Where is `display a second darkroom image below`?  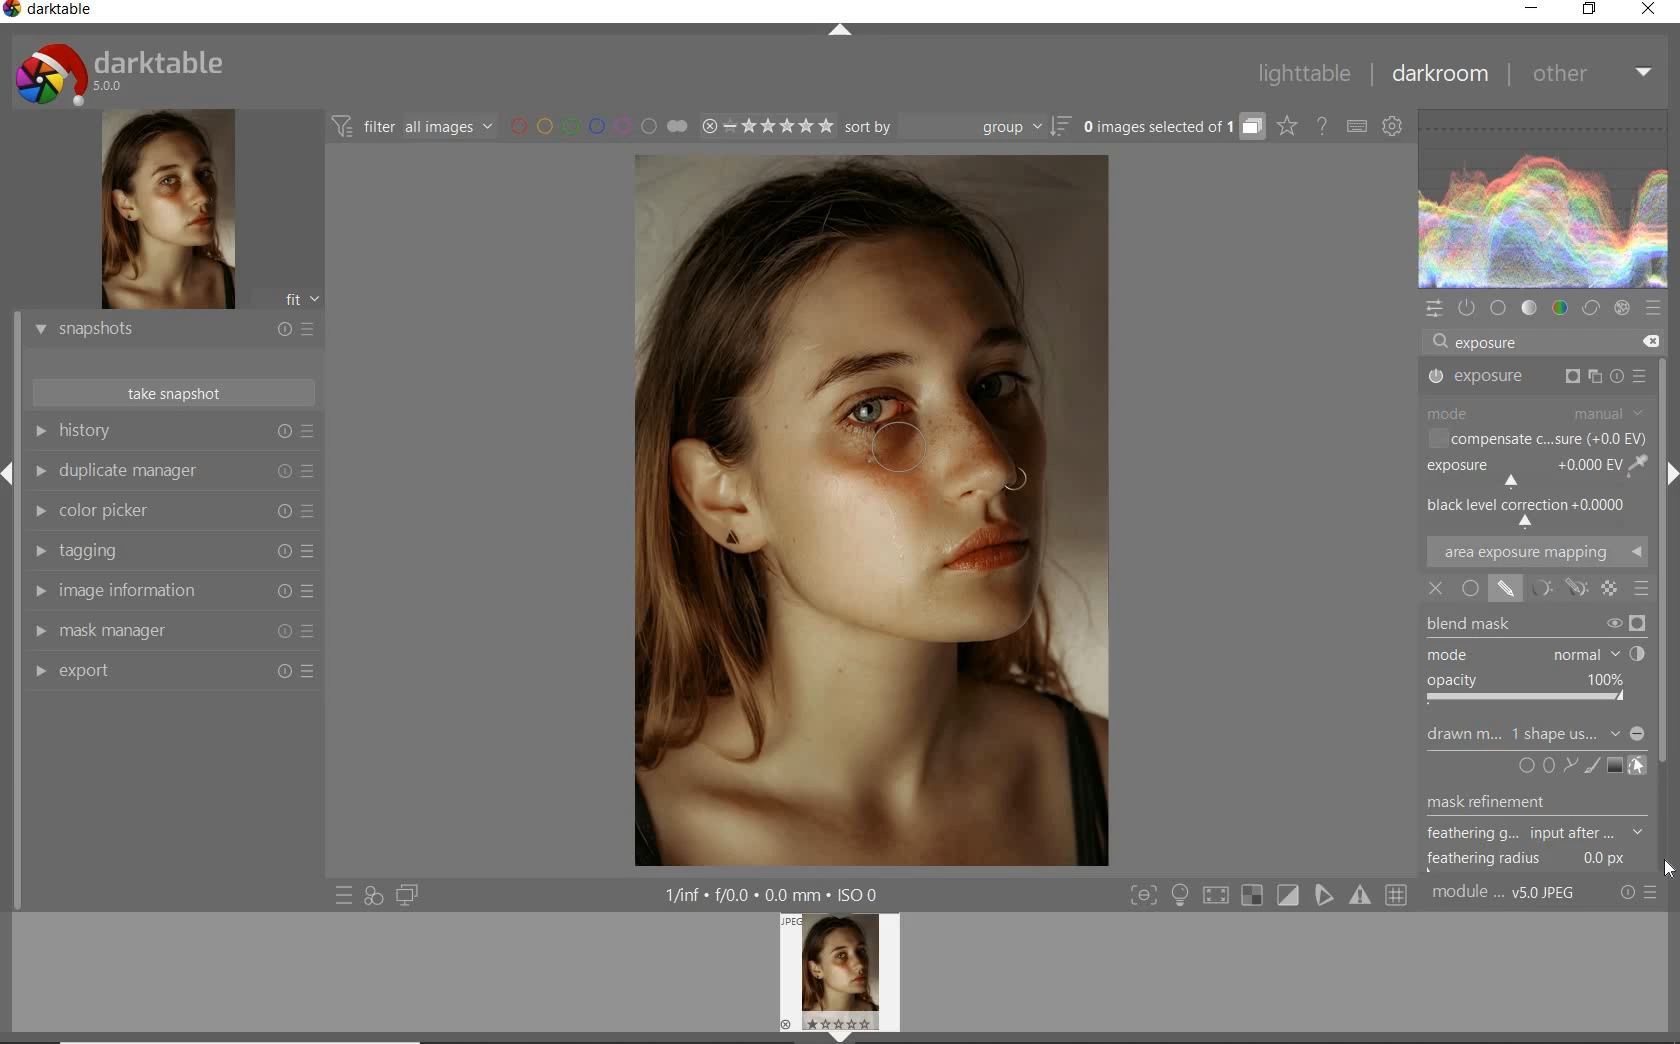
display a second darkroom image below is located at coordinates (403, 893).